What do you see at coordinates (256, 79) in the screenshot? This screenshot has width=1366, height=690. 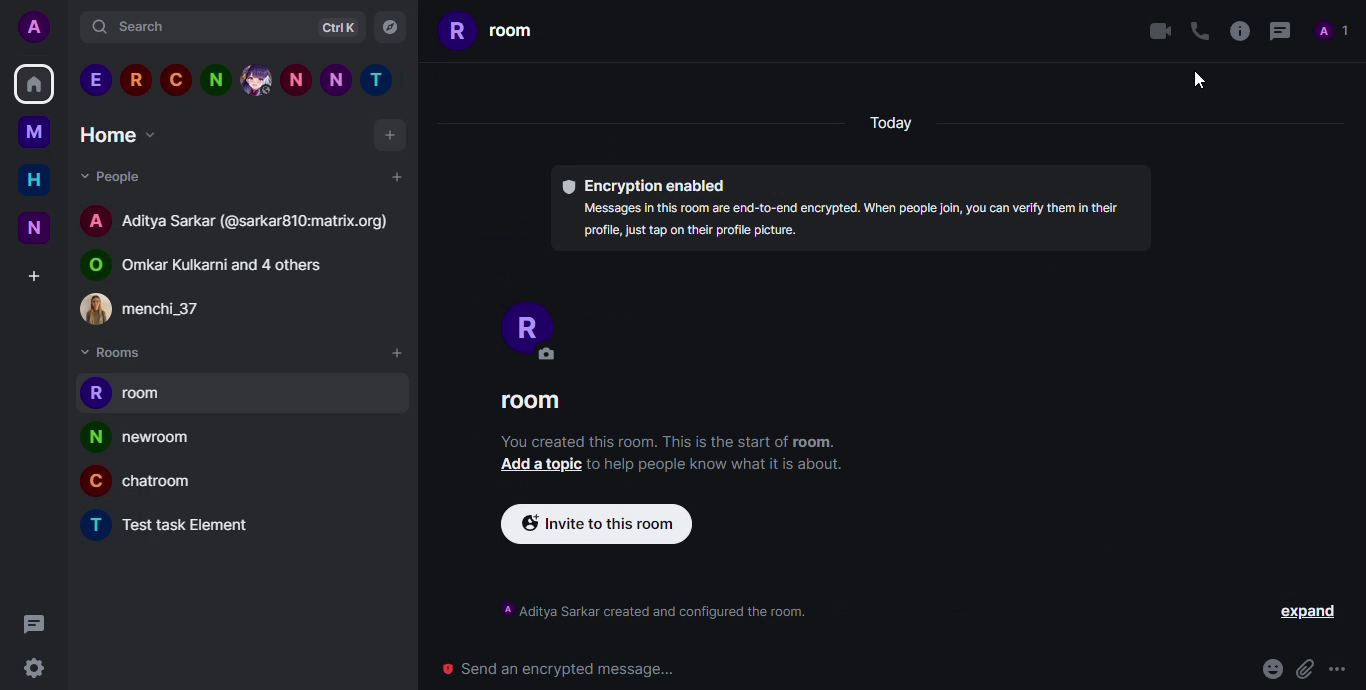 I see `people 5` at bounding box center [256, 79].